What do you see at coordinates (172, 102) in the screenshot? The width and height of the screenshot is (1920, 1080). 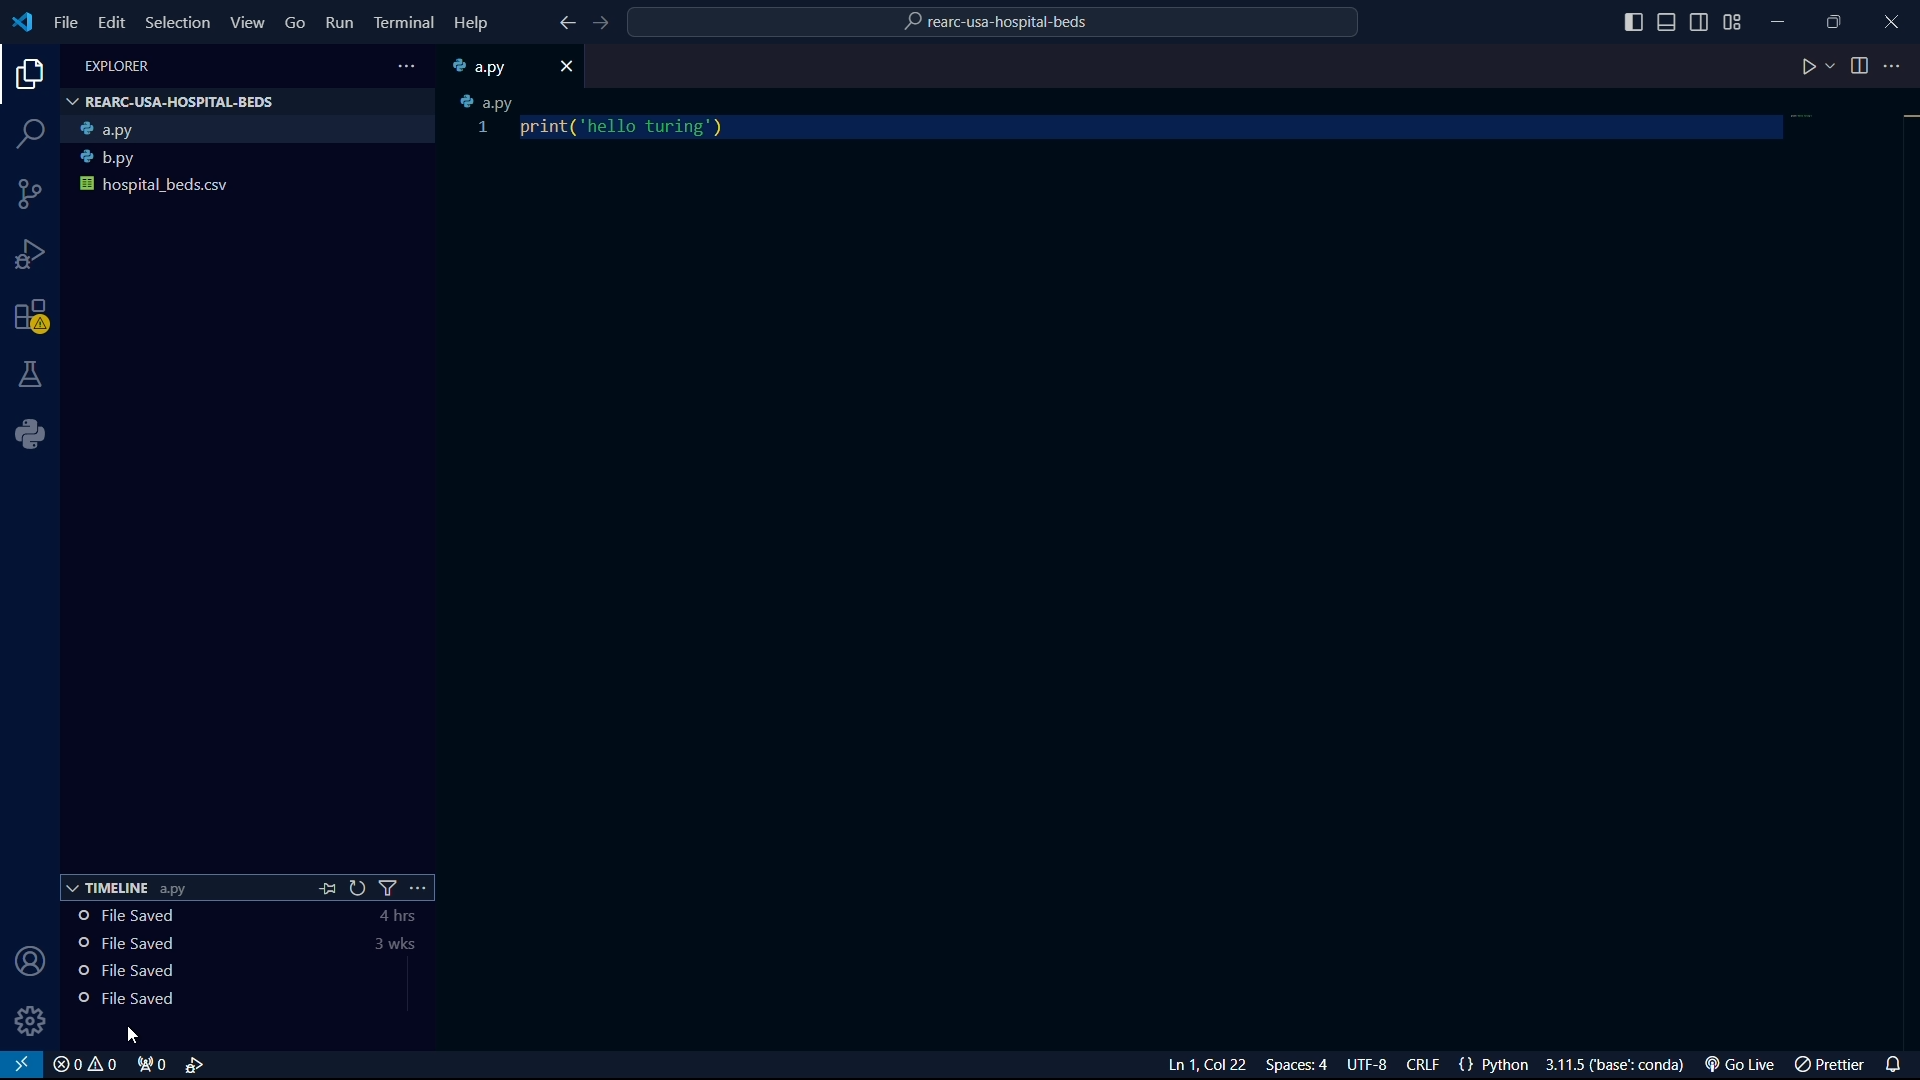 I see `folder name` at bounding box center [172, 102].